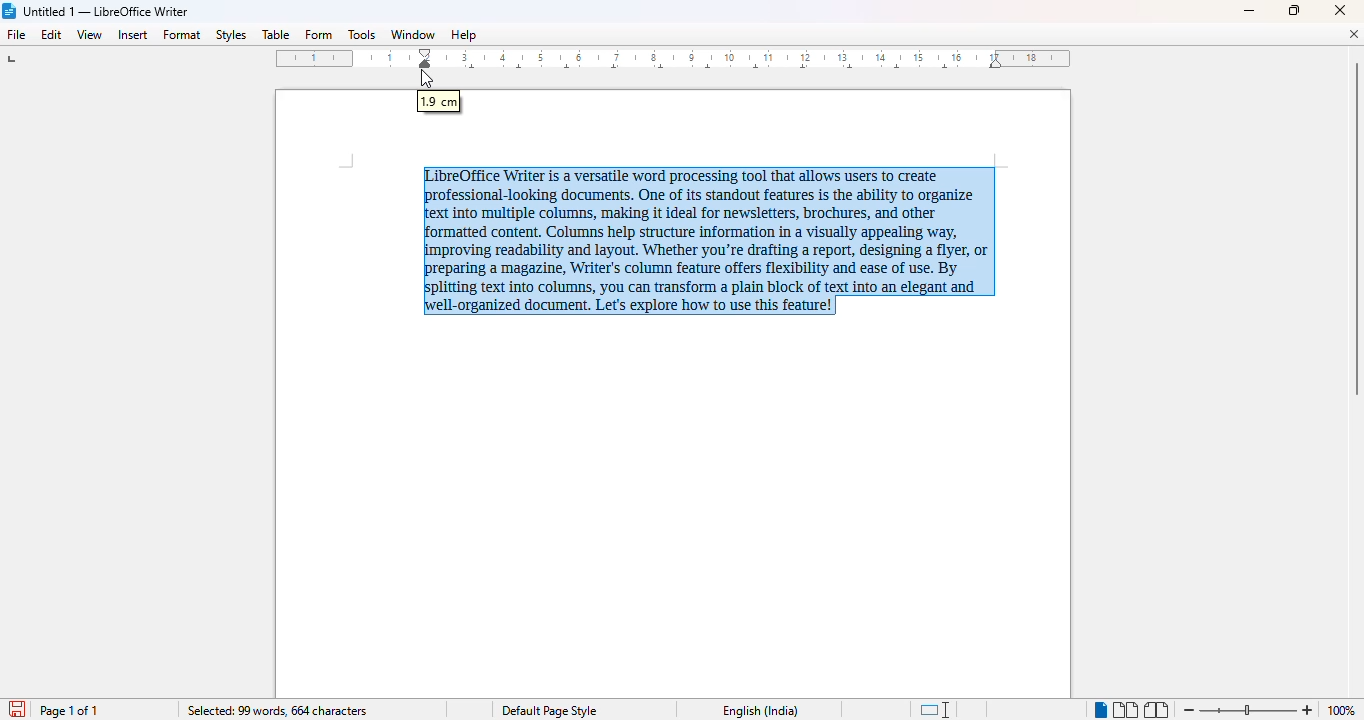 This screenshot has width=1364, height=720. I want to click on insert, so click(133, 35).